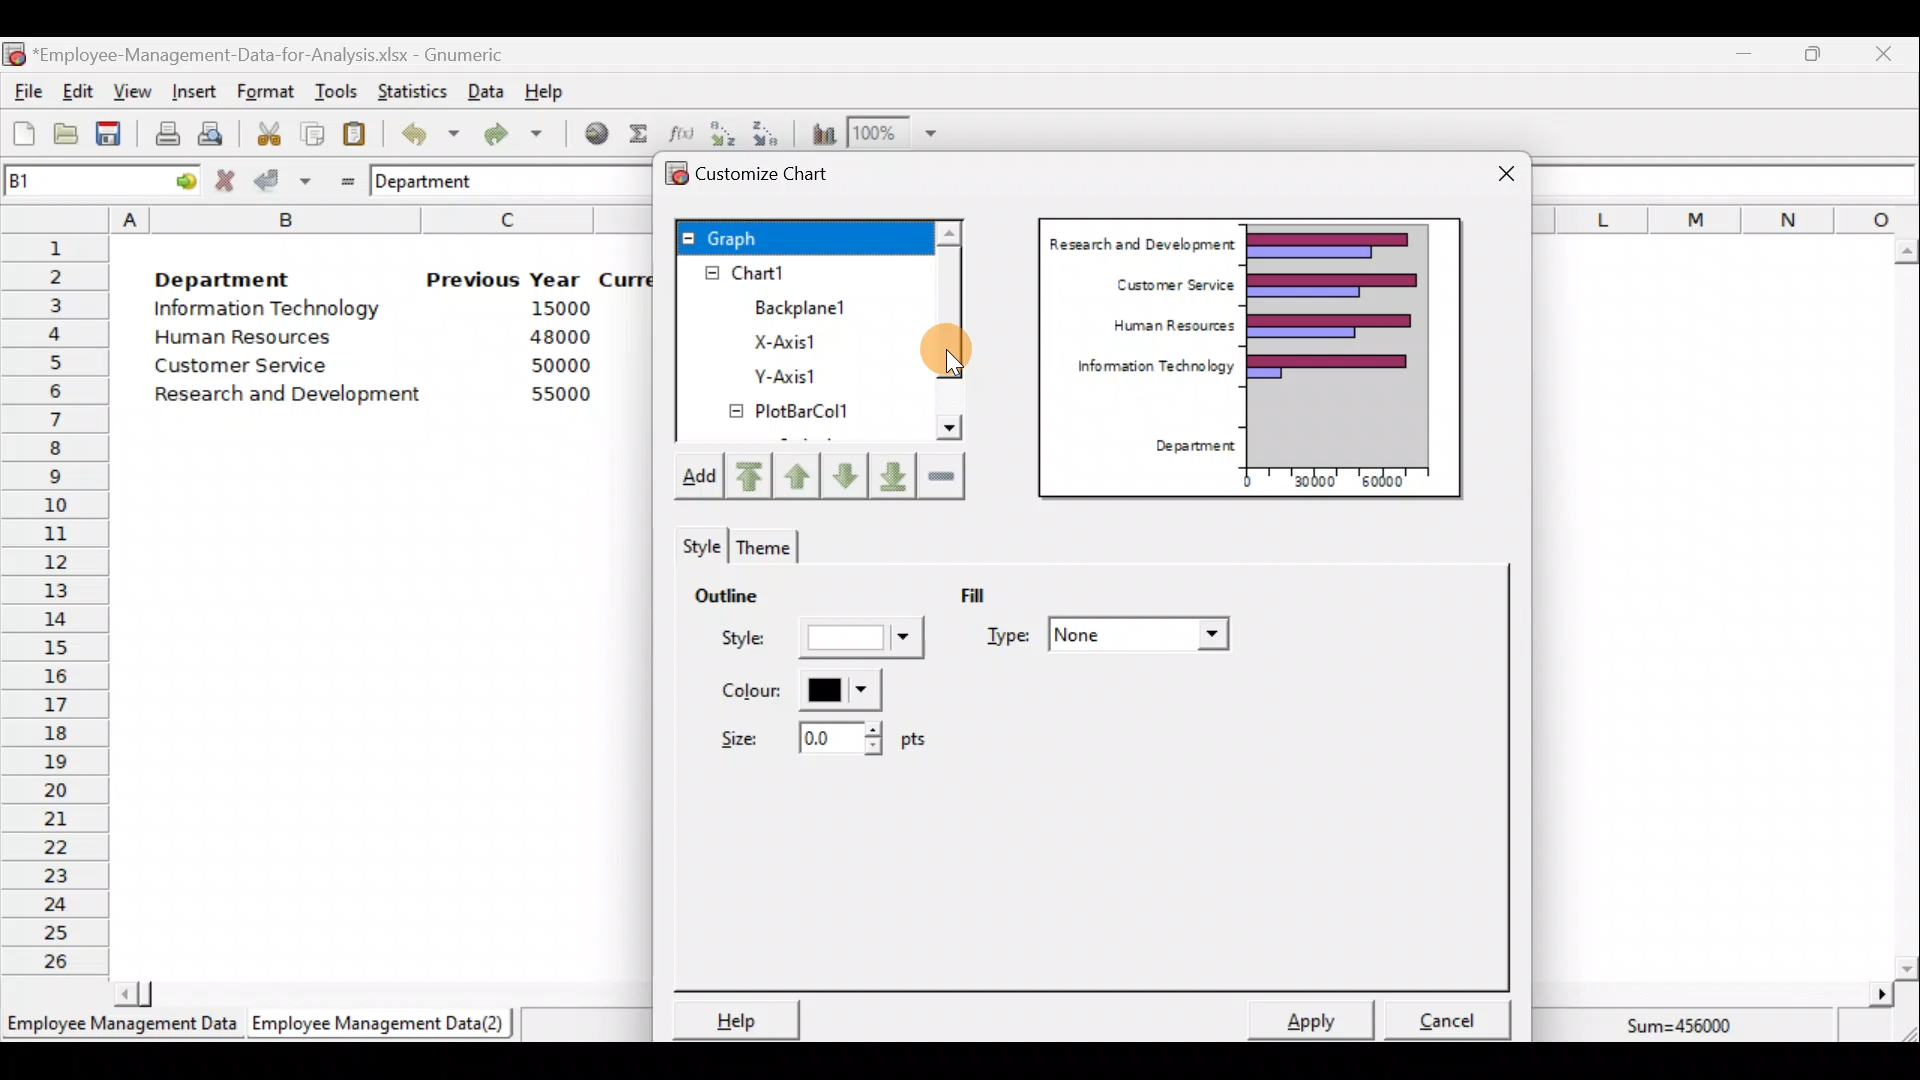 The width and height of the screenshot is (1920, 1080). I want to click on Cancel, so click(1456, 1015).